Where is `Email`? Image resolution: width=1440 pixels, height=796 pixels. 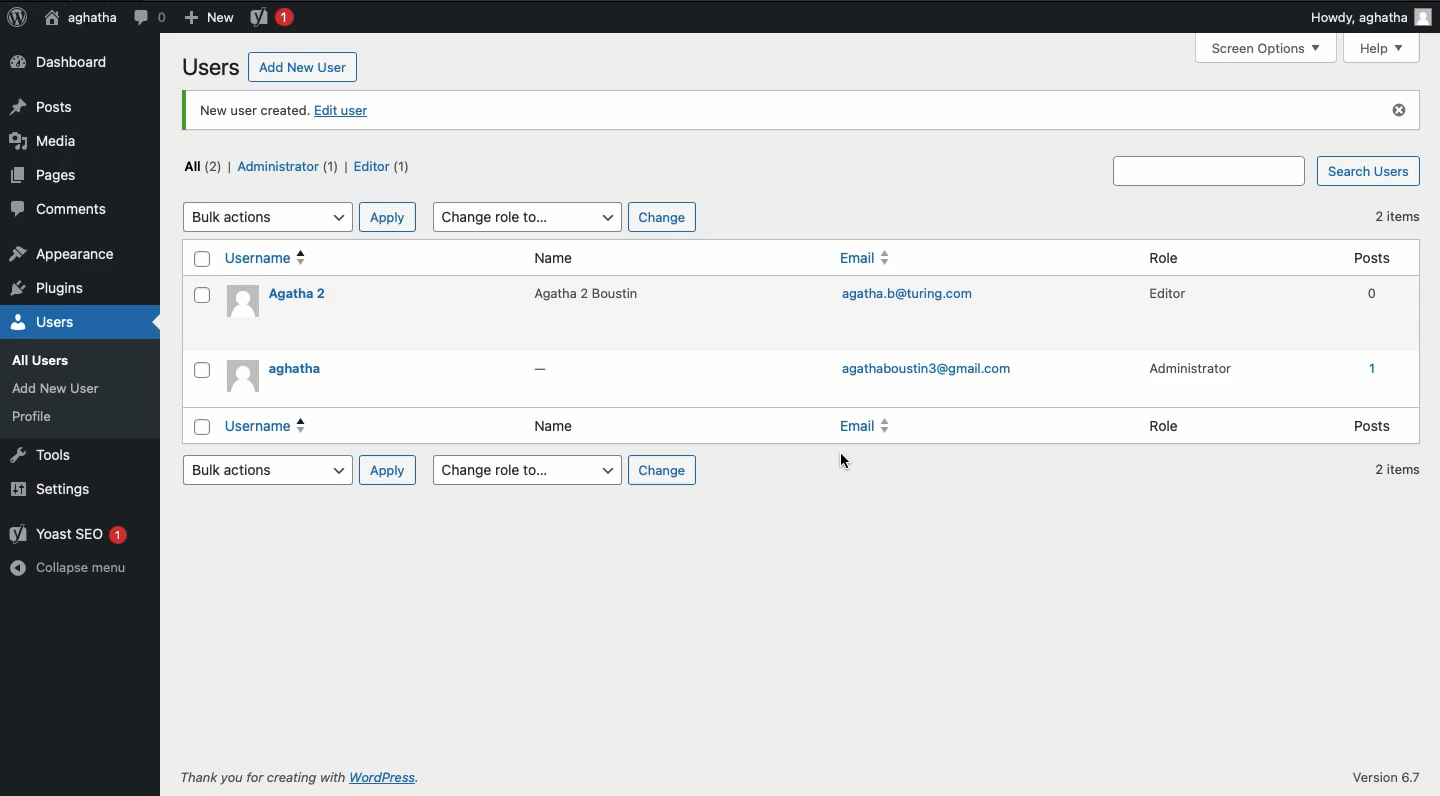 Email is located at coordinates (864, 428).